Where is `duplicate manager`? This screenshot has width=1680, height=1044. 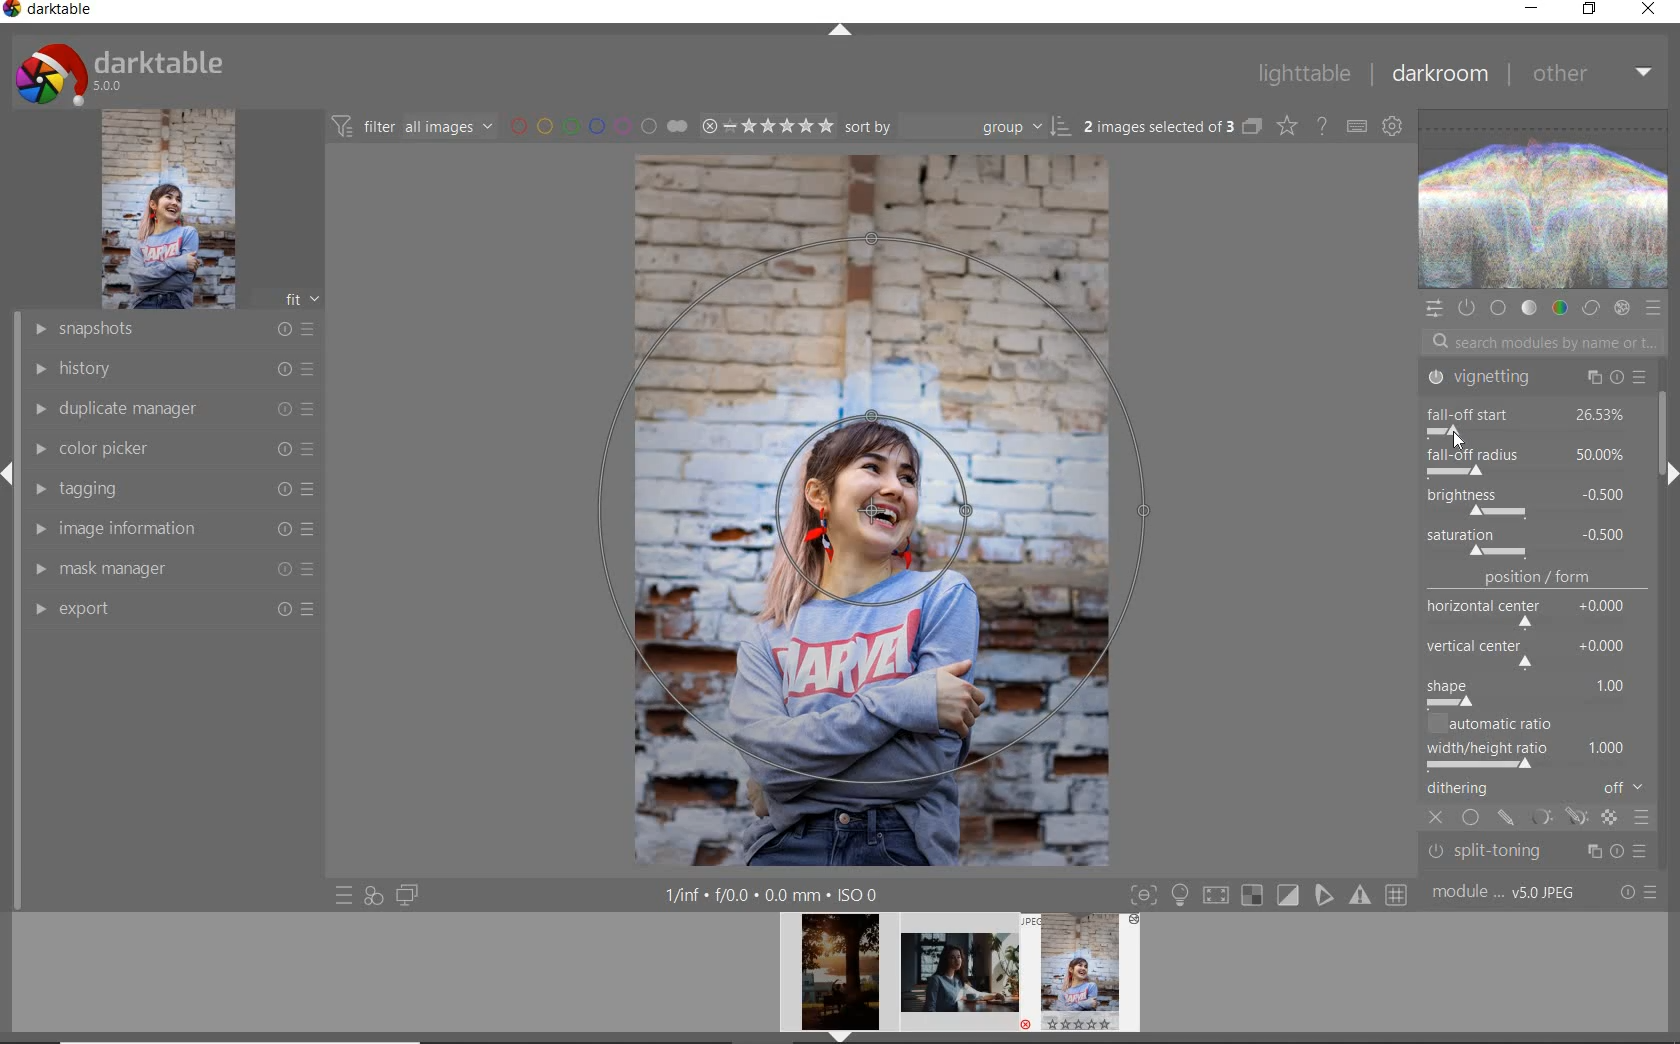 duplicate manager is located at coordinates (175, 409).